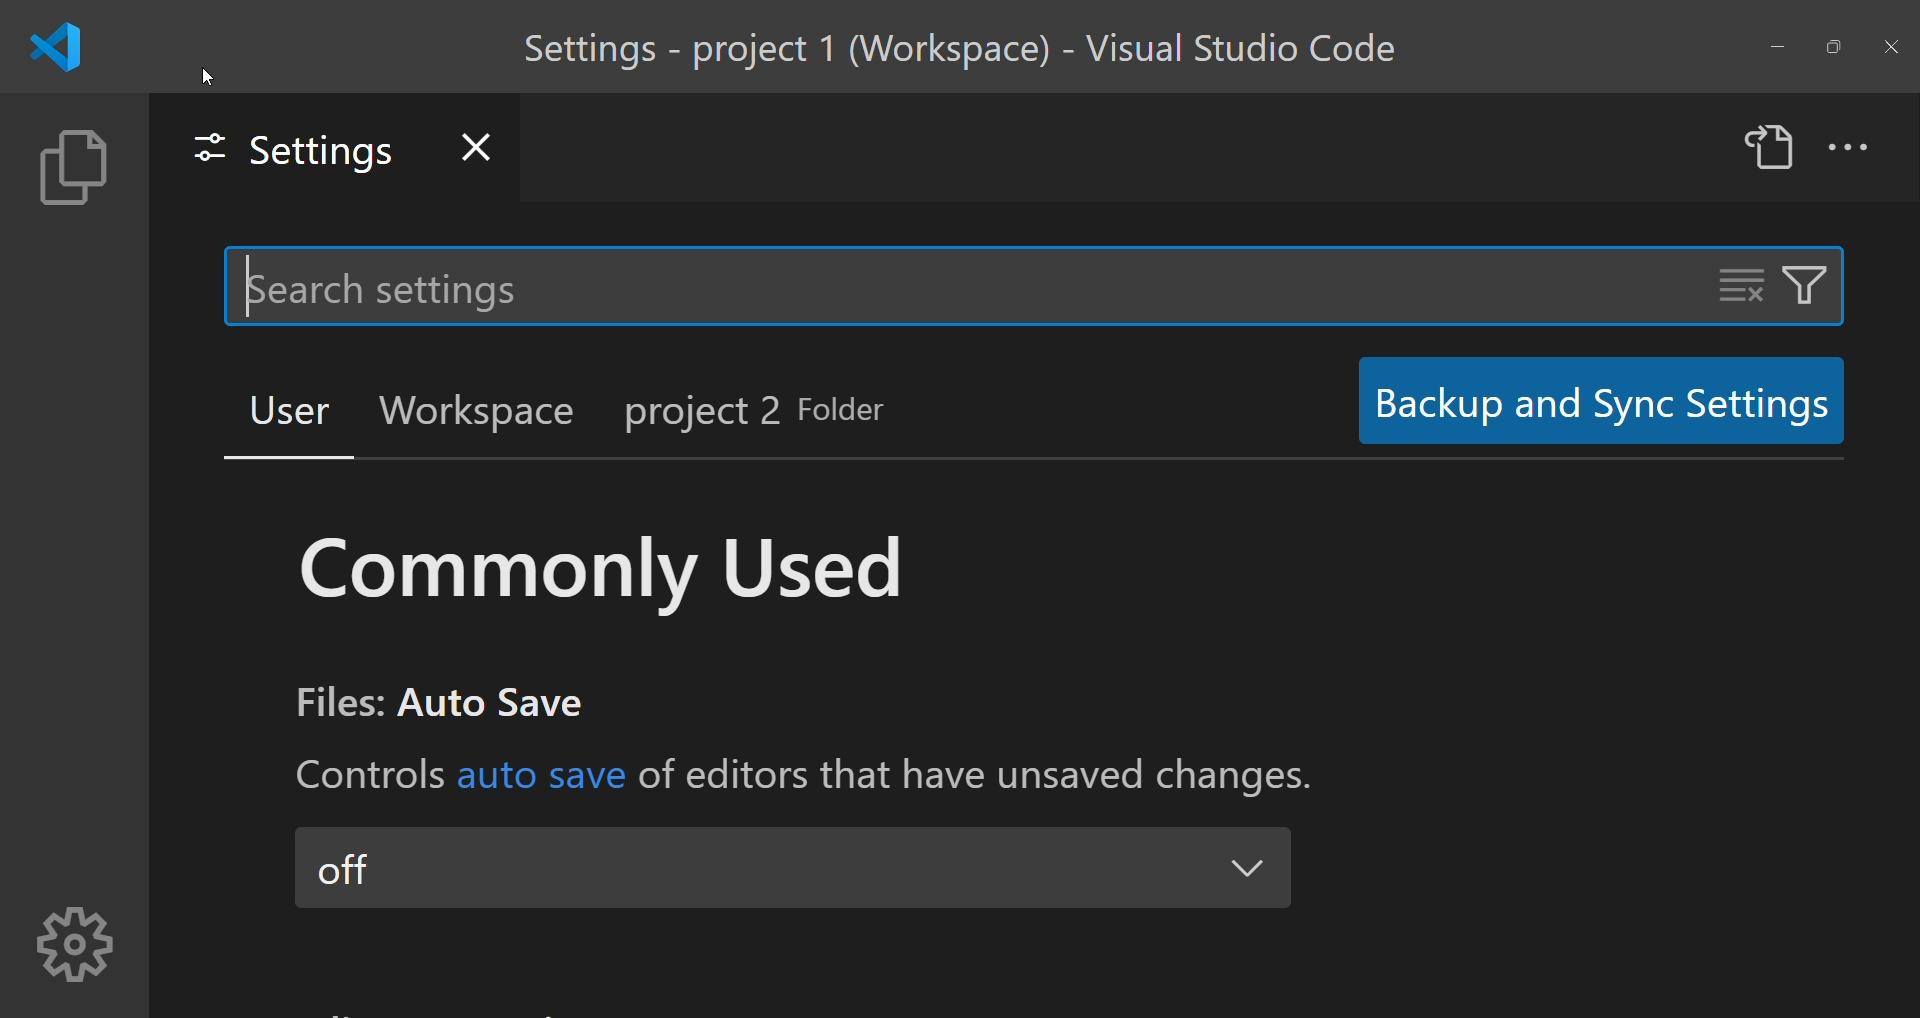 This screenshot has height=1018, width=1920. What do you see at coordinates (1859, 147) in the screenshot?
I see `more actions` at bounding box center [1859, 147].